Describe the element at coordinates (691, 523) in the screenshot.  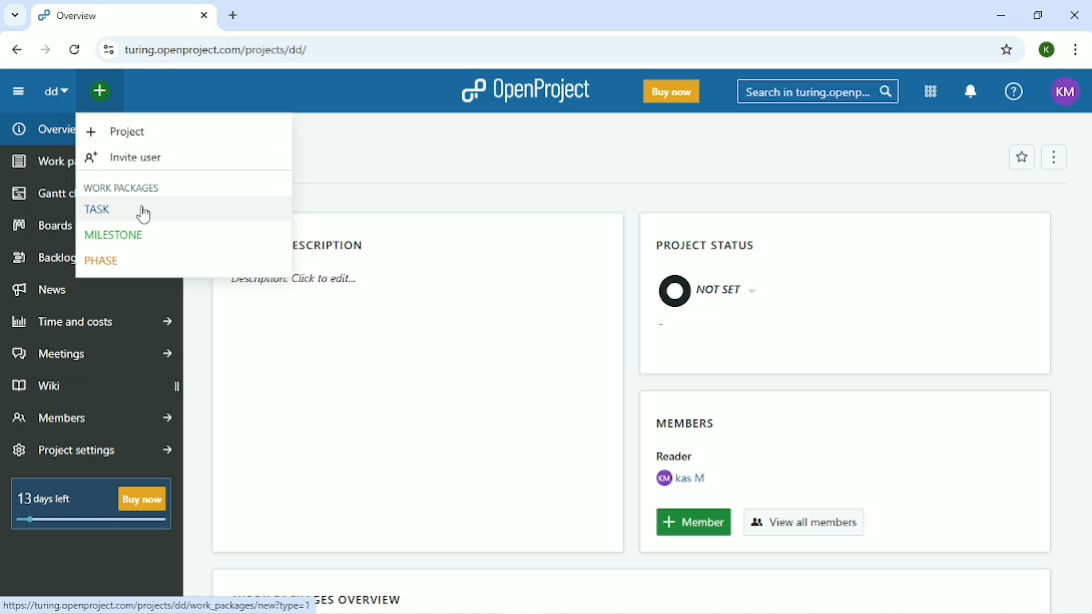
I see `Member` at that location.